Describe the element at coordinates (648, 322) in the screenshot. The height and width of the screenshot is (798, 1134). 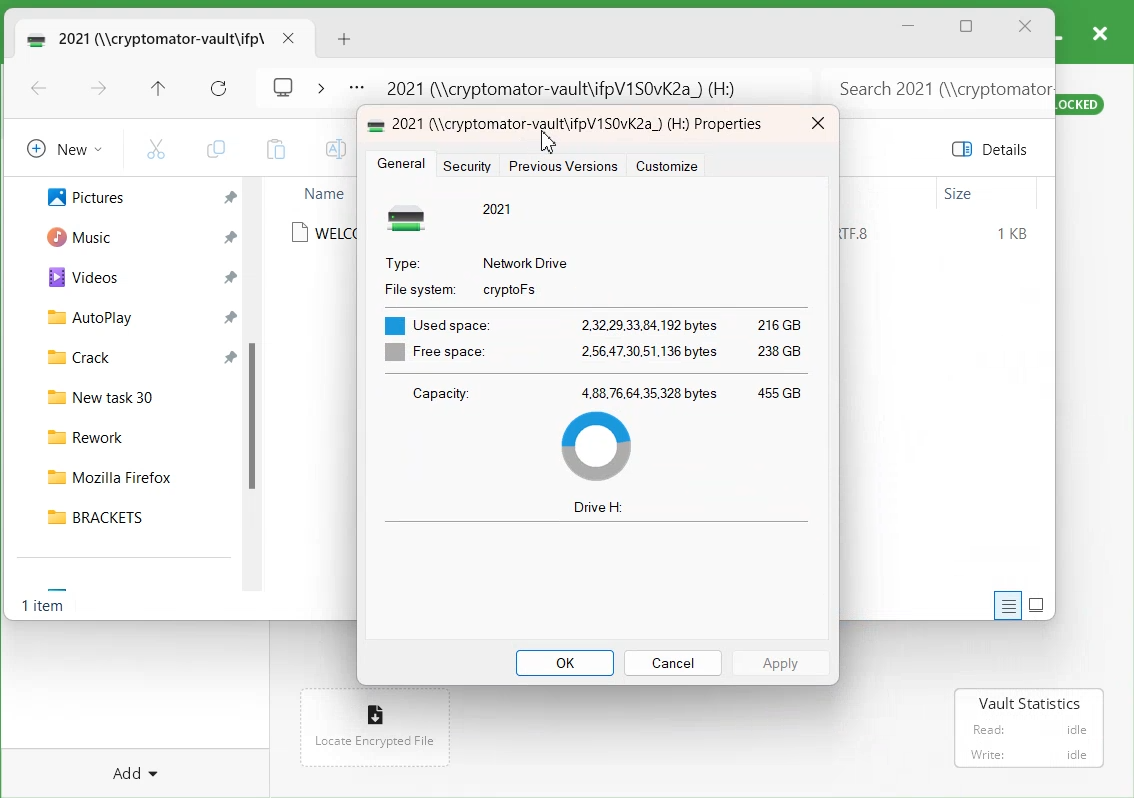
I see `2322933.84.192 bytes` at that location.